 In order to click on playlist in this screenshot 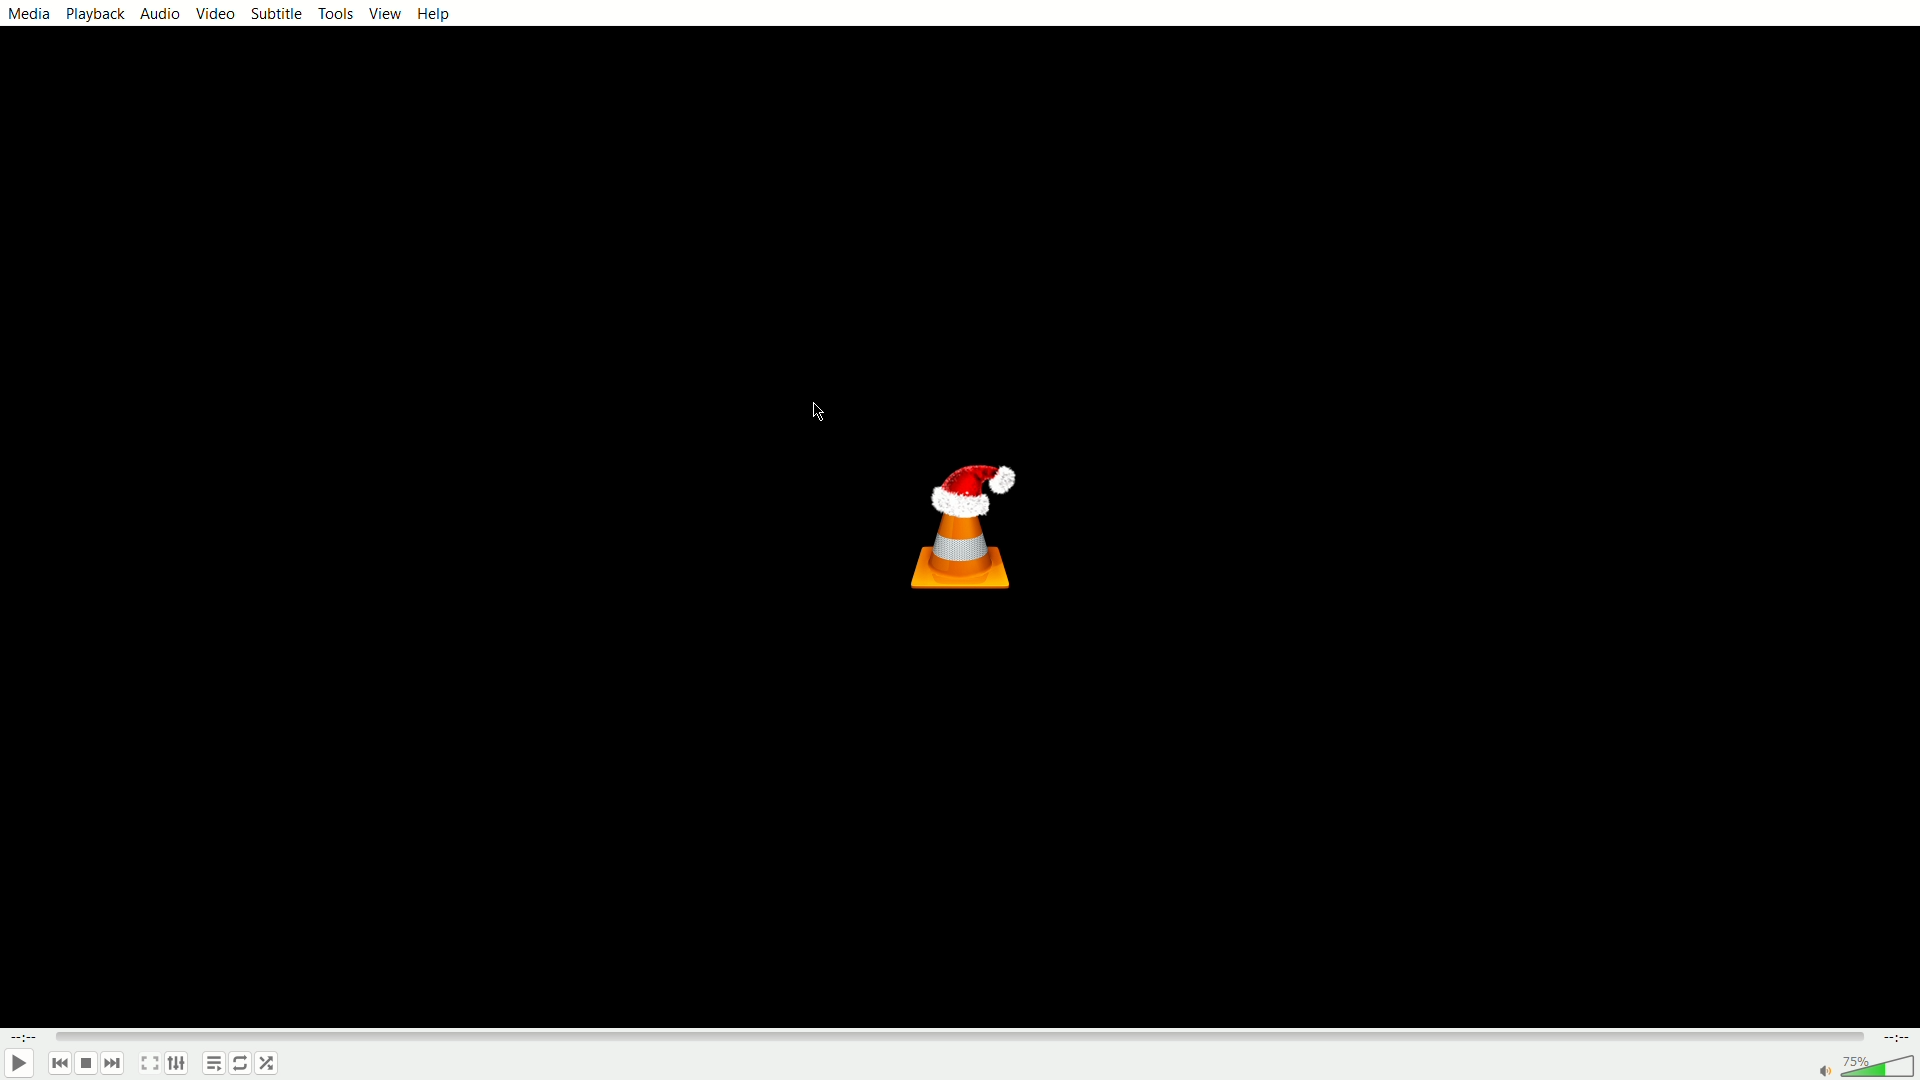, I will do `click(213, 1062)`.